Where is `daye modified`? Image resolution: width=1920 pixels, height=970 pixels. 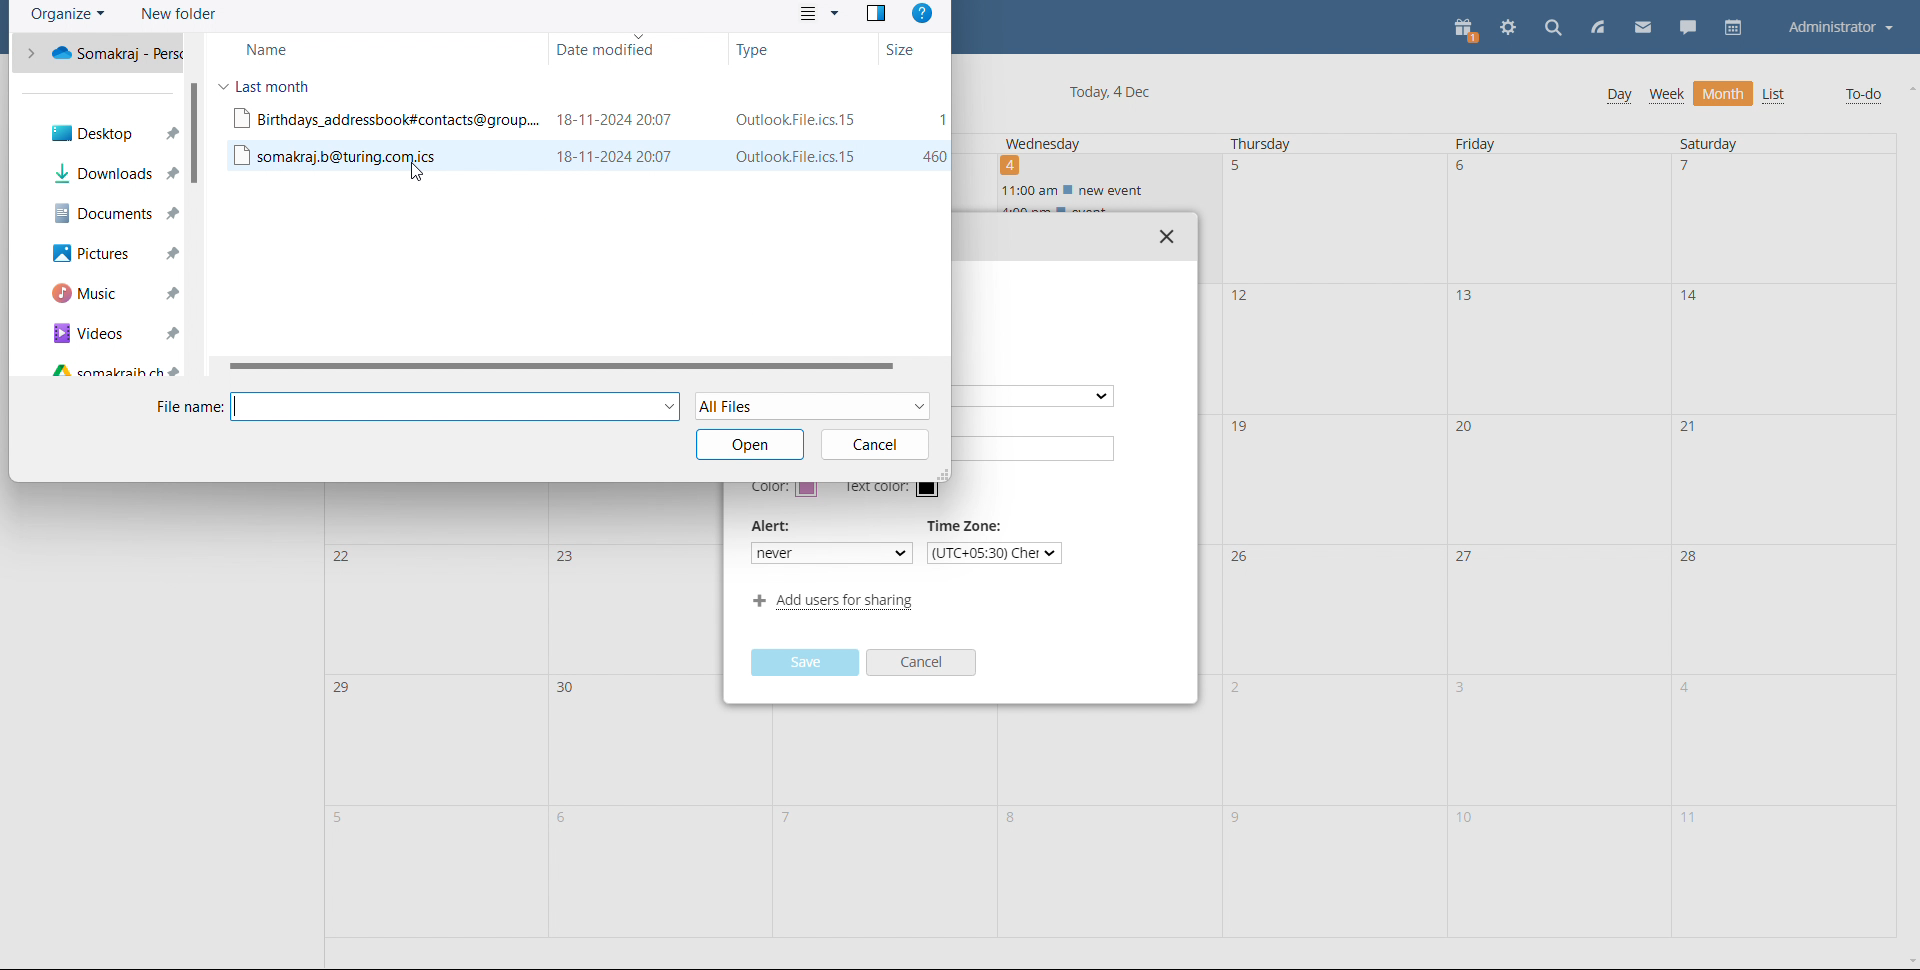 daye modified is located at coordinates (624, 51).